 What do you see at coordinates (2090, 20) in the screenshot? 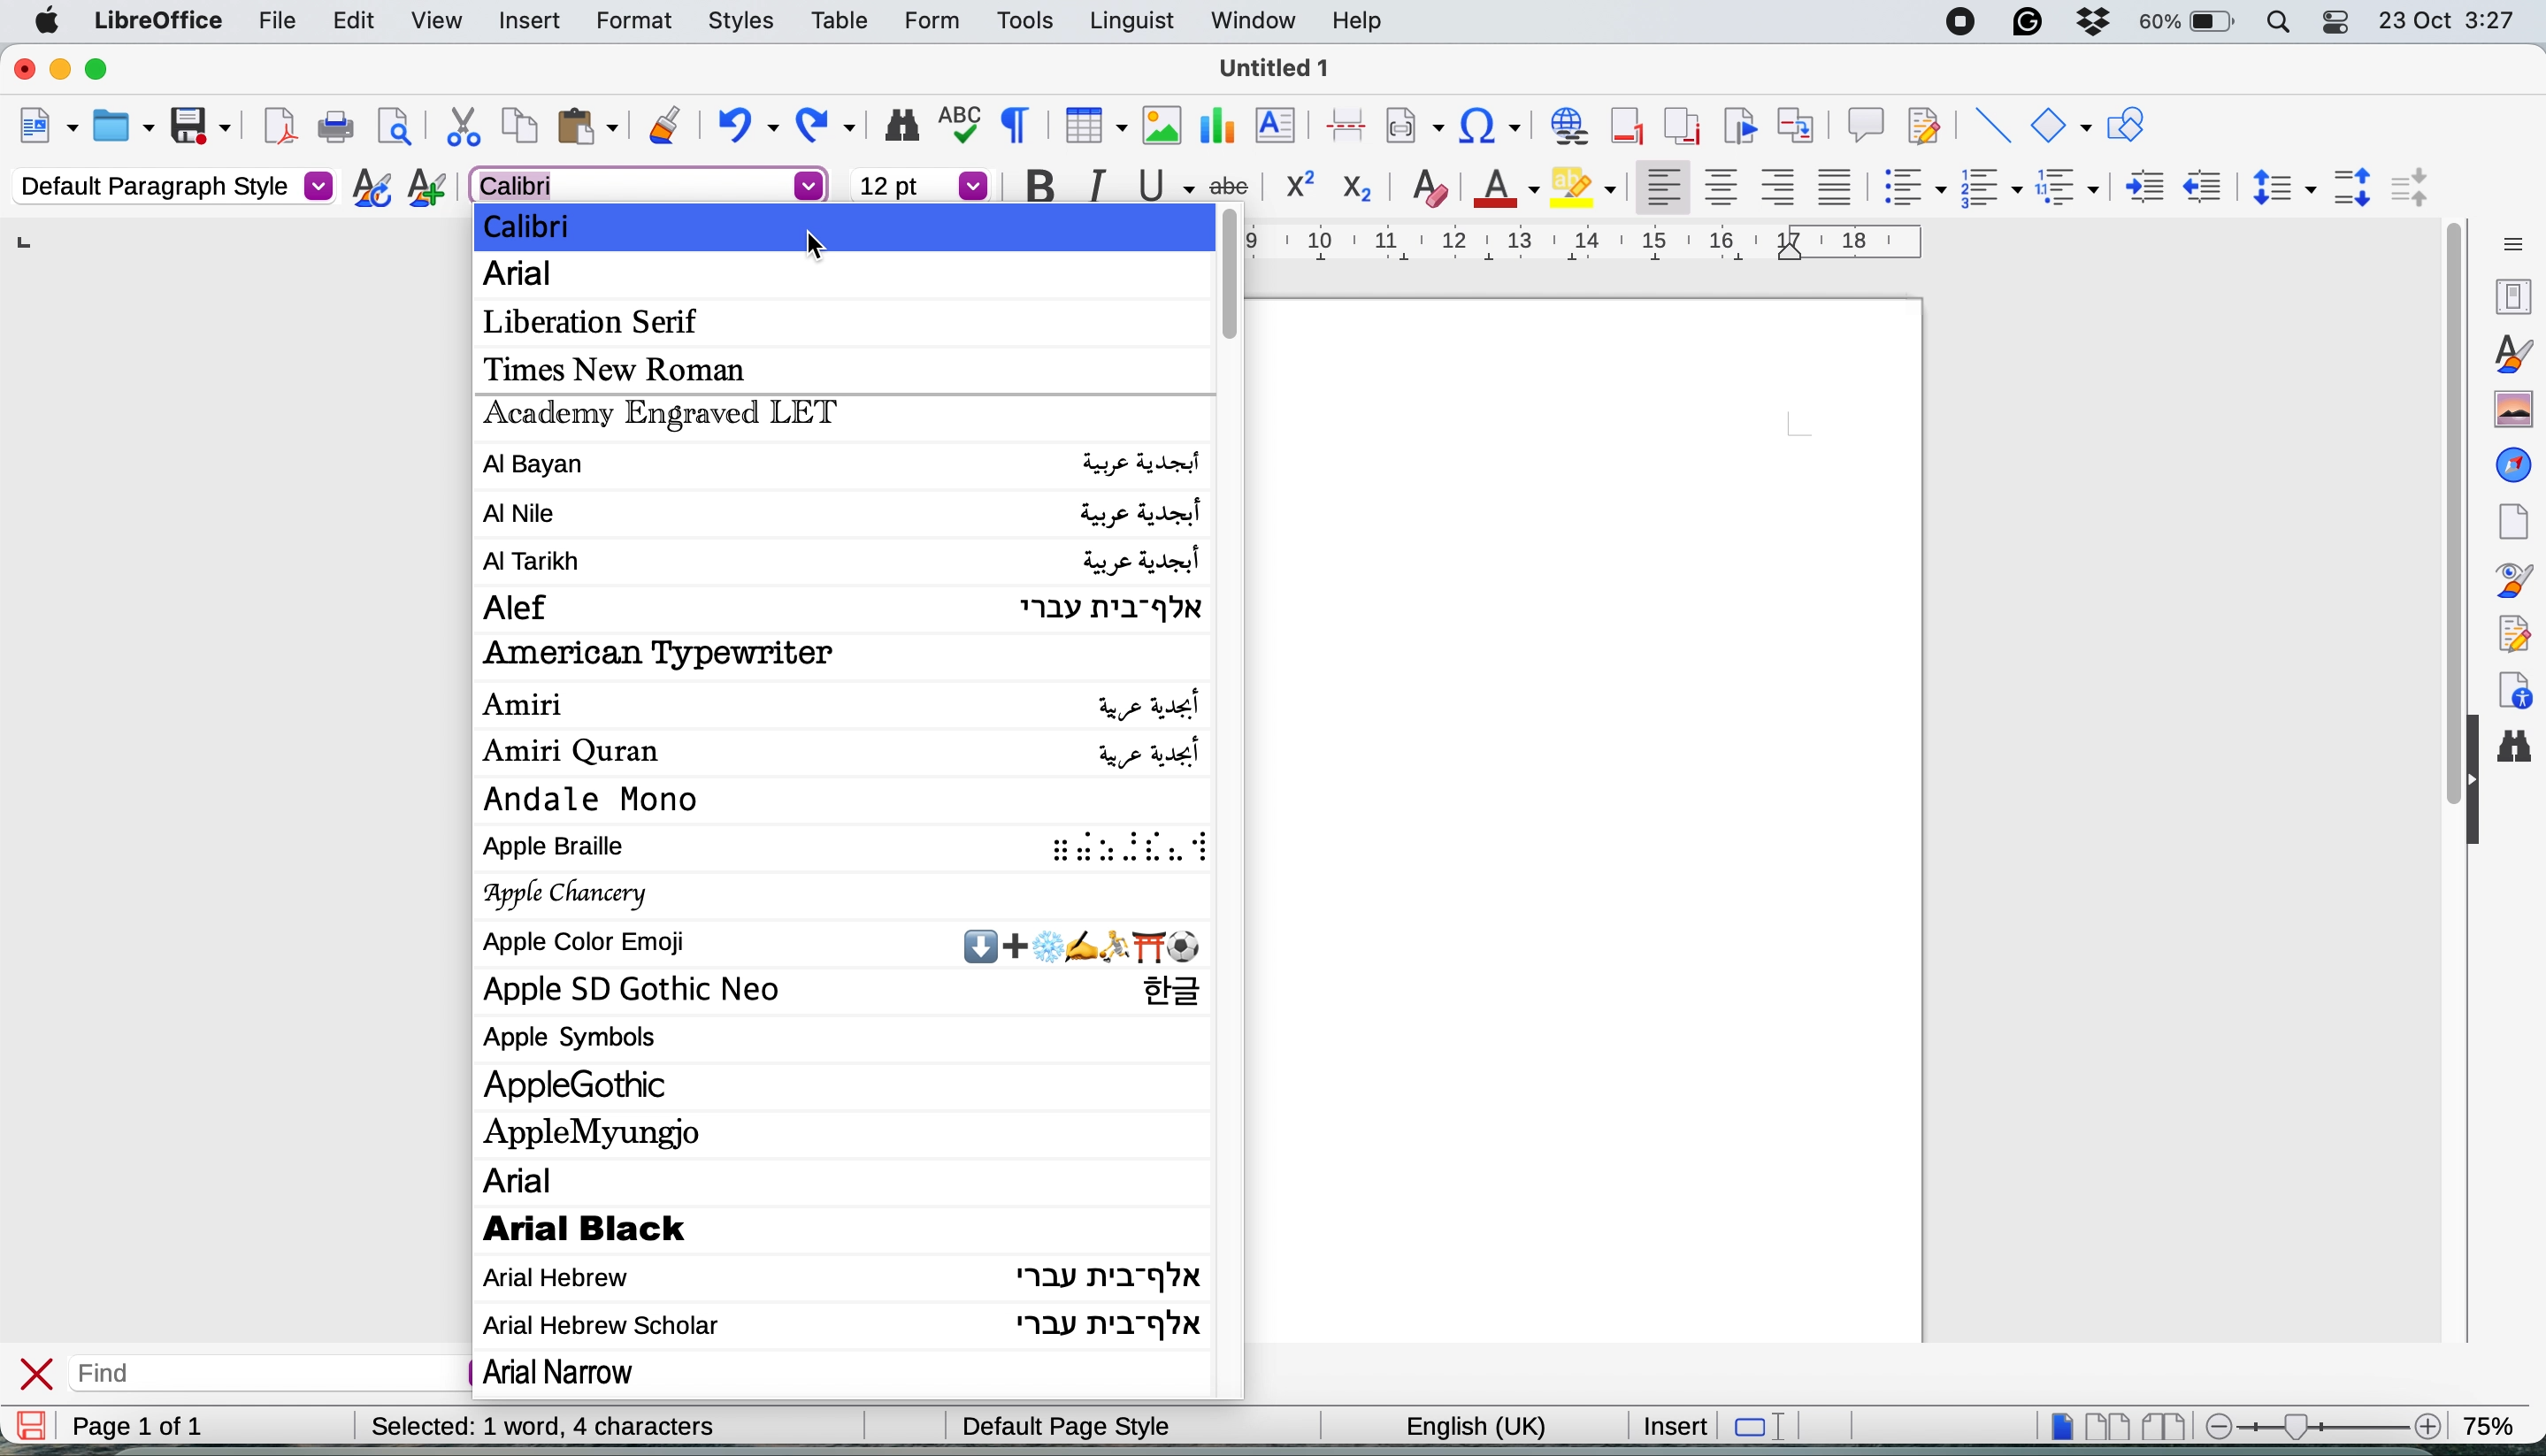
I see `dropbox` at bounding box center [2090, 20].